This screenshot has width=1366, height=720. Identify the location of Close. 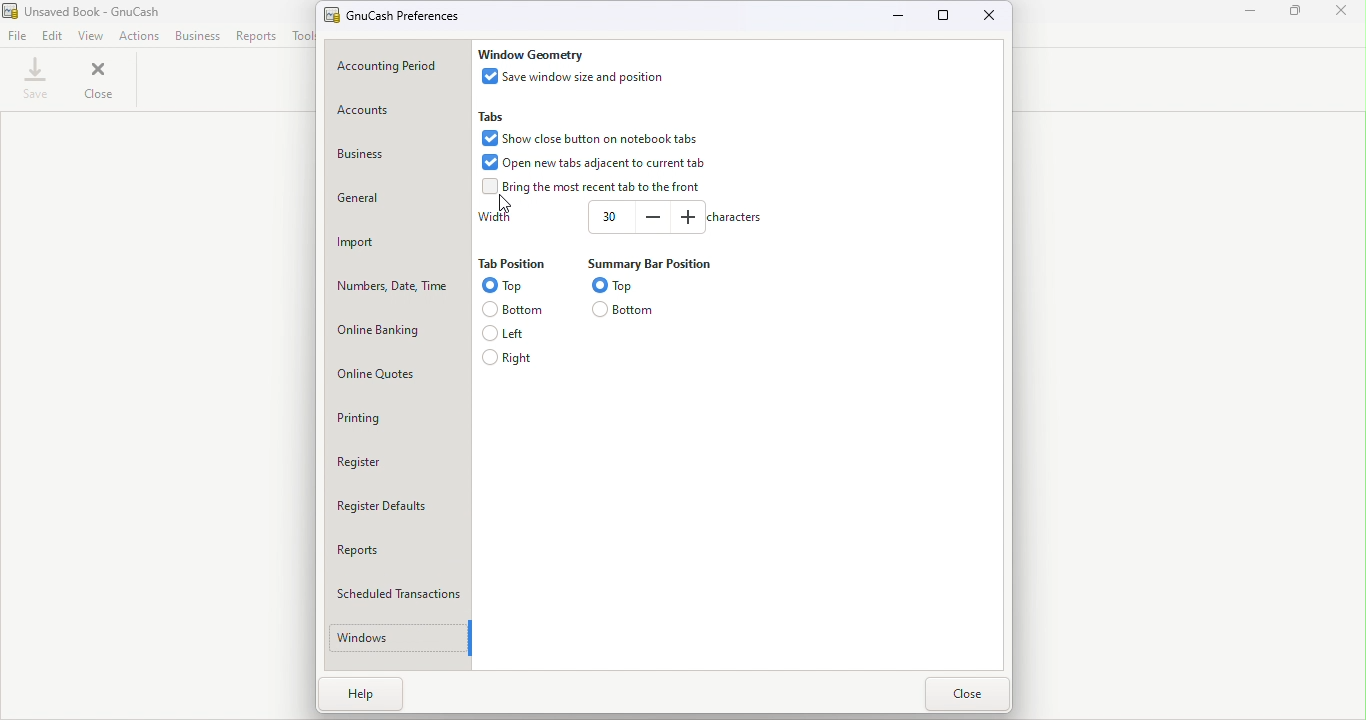
(987, 17).